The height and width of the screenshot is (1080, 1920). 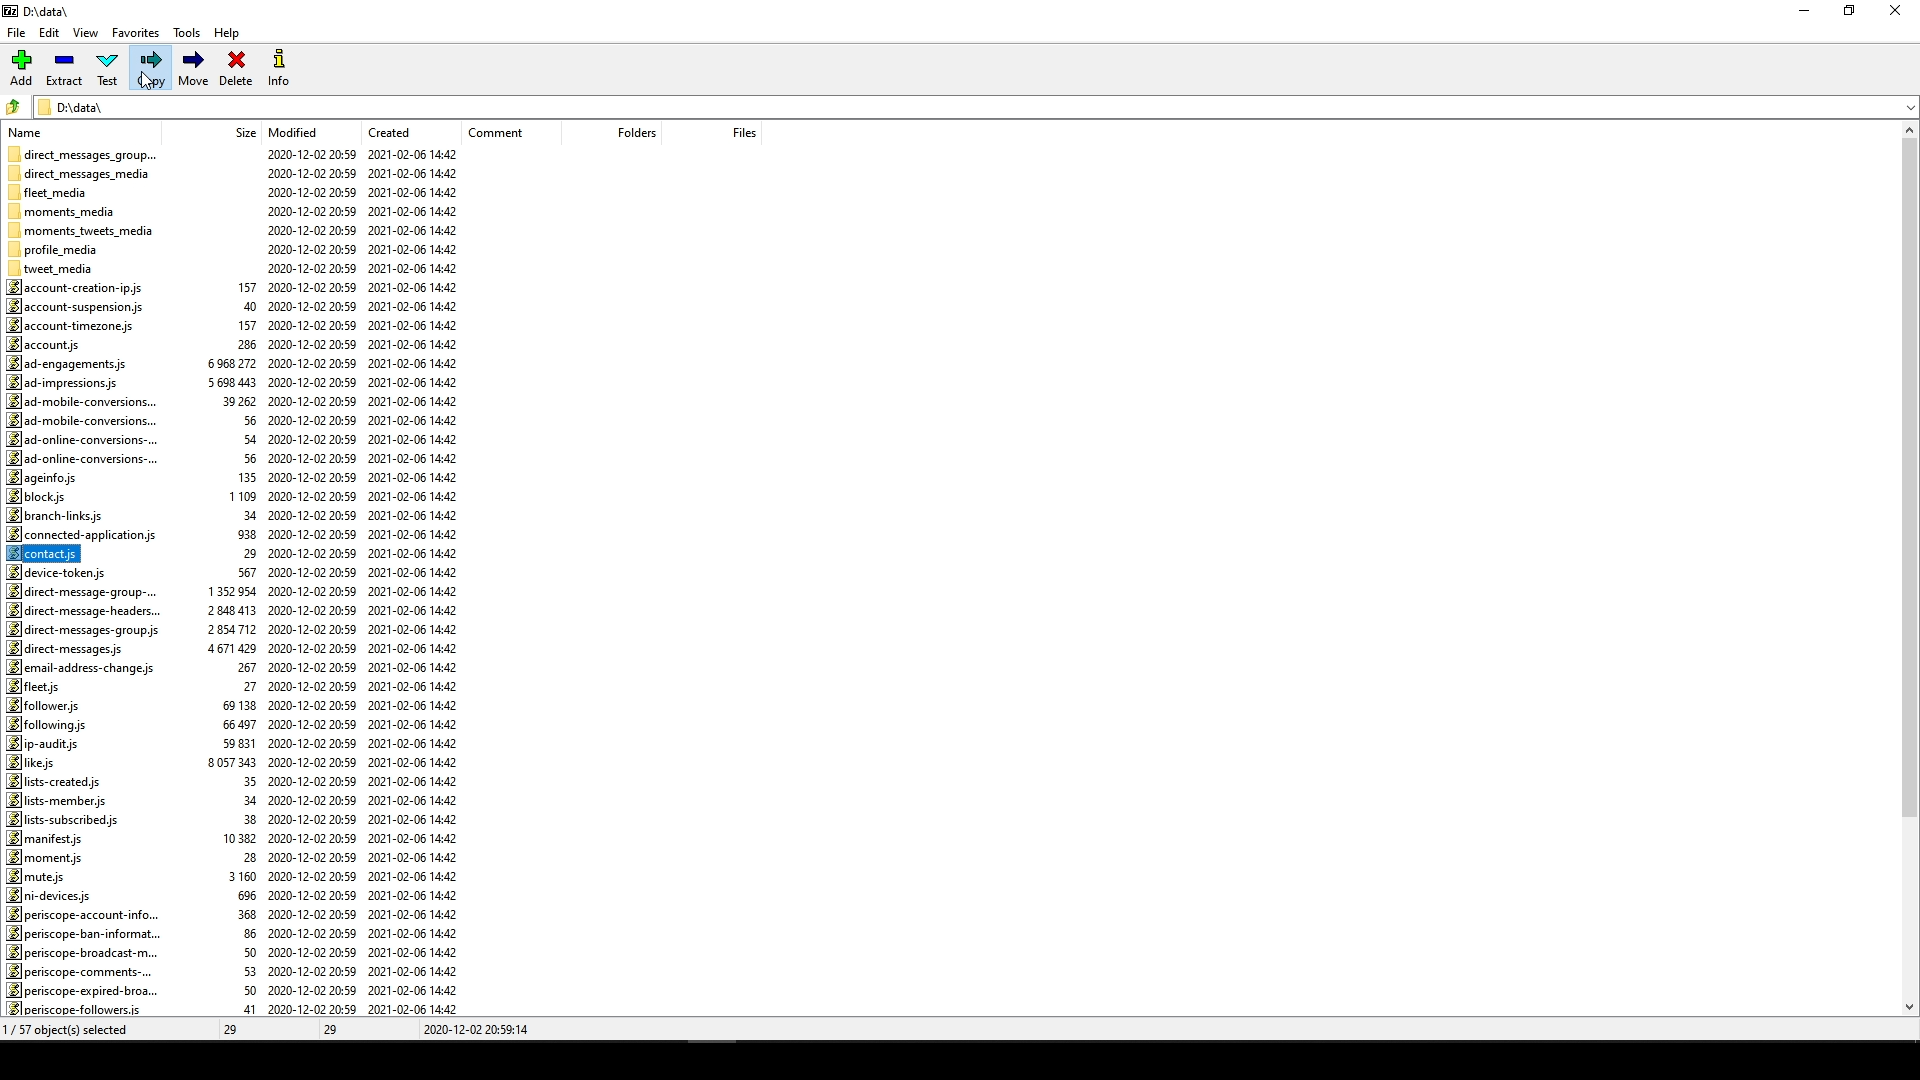 What do you see at coordinates (83, 287) in the screenshot?
I see `account-creation-ip.js` at bounding box center [83, 287].